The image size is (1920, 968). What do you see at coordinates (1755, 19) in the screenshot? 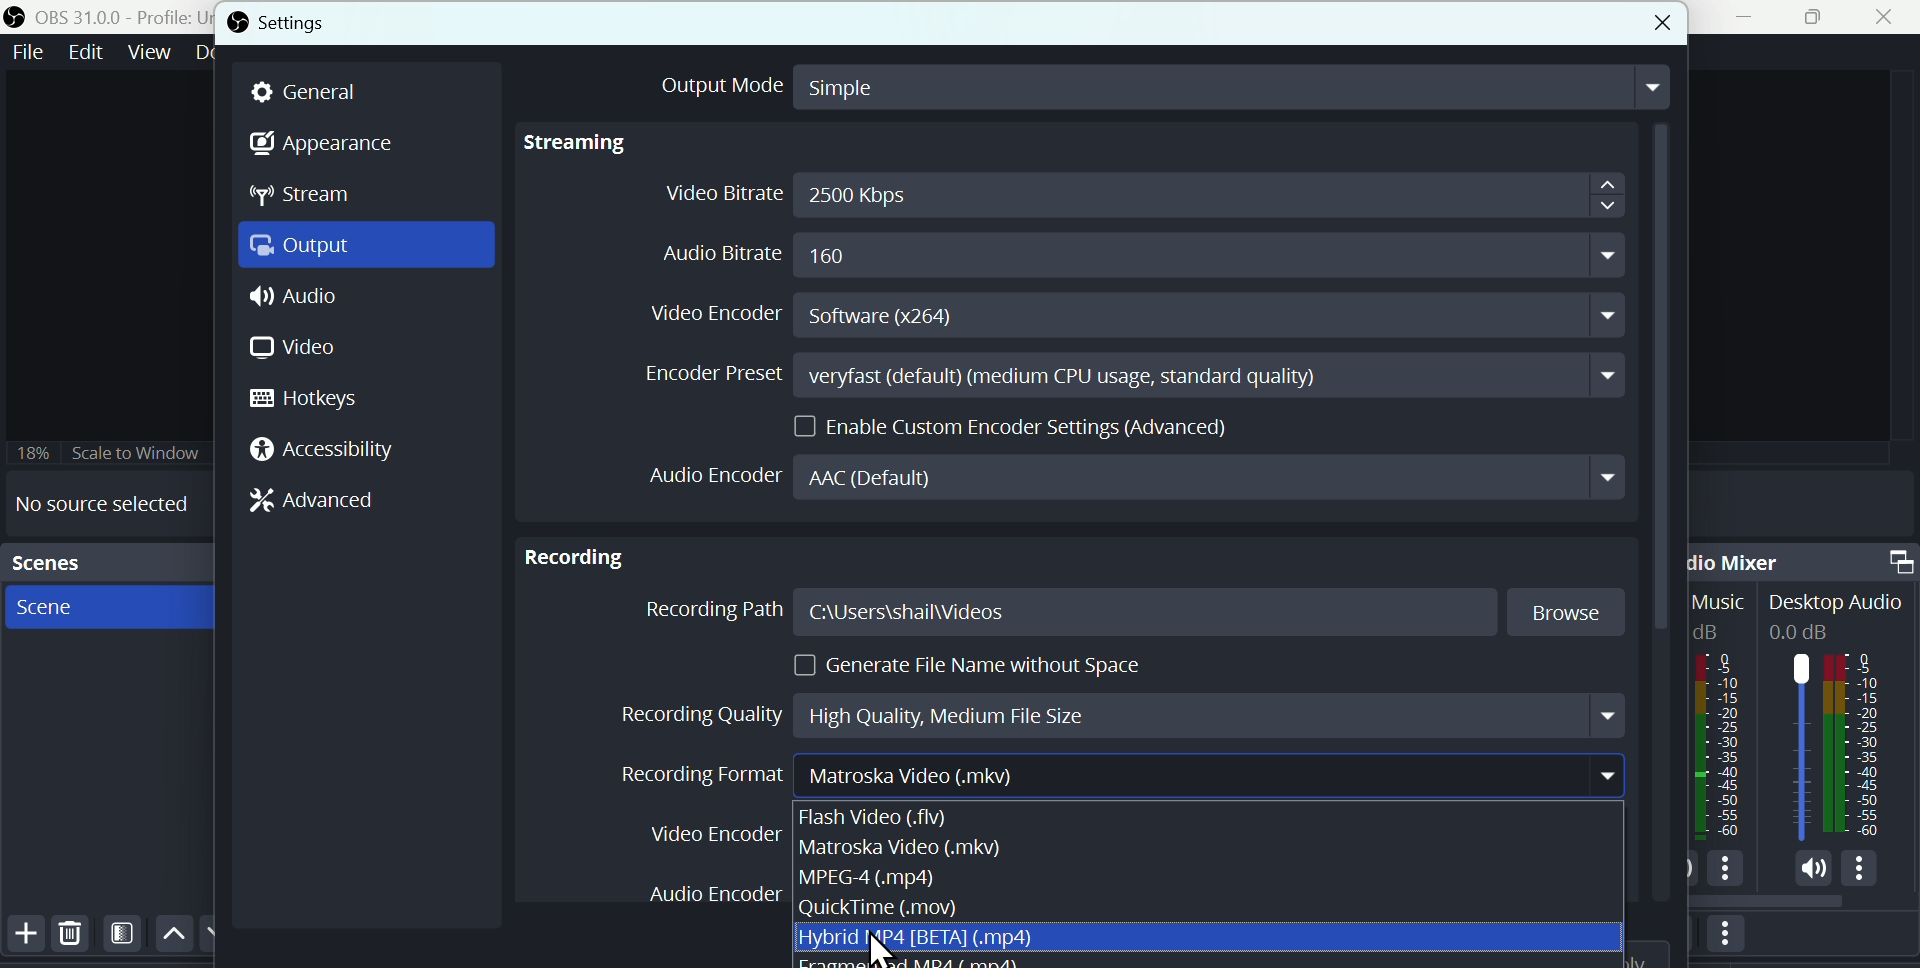
I see `minimise` at bounding box center [1755, 19].